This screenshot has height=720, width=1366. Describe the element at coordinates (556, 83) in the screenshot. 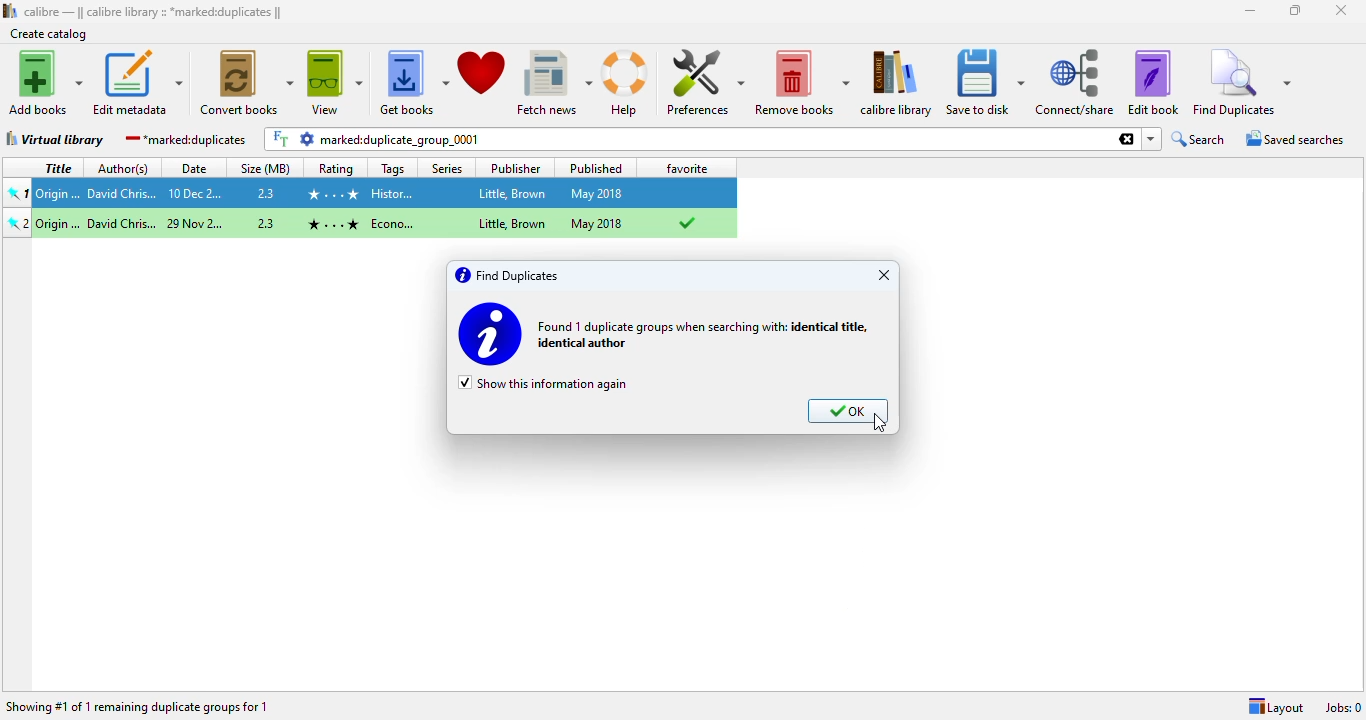

I see `fetch news` at that location.